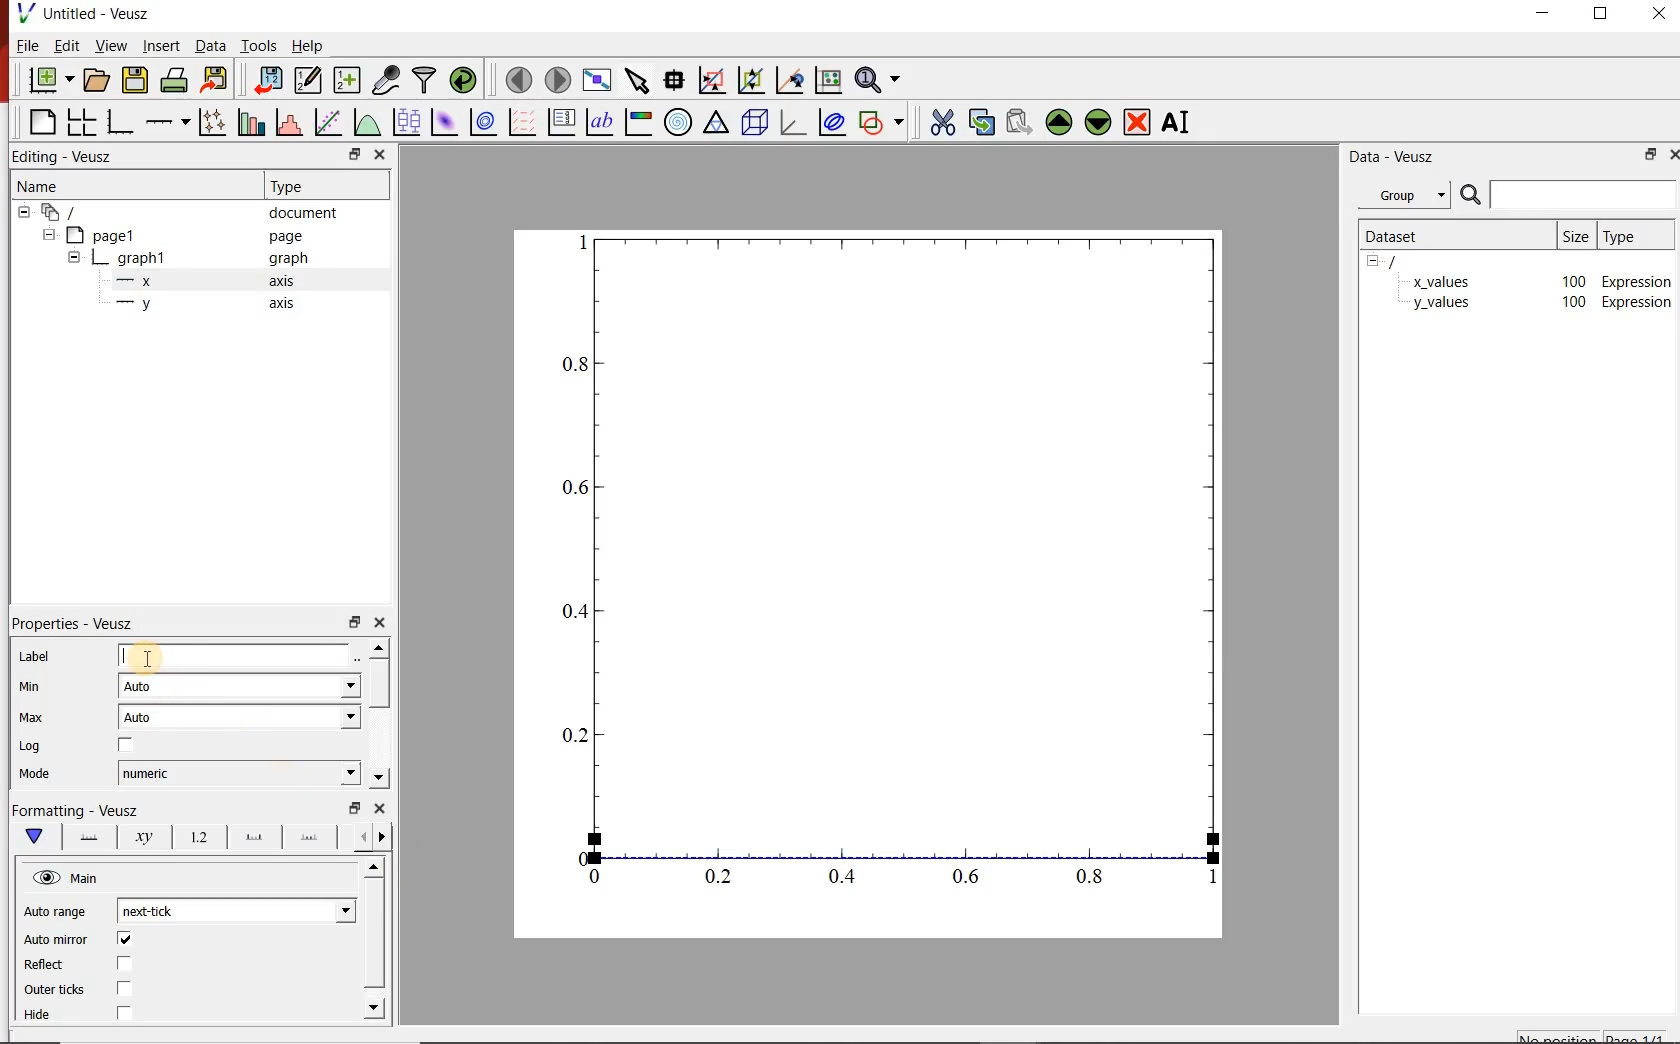 This screenshot has height=1044, width=1680. Describe the element at coordinates (237, 910) in the screenshot. I see `next tick` at that location.